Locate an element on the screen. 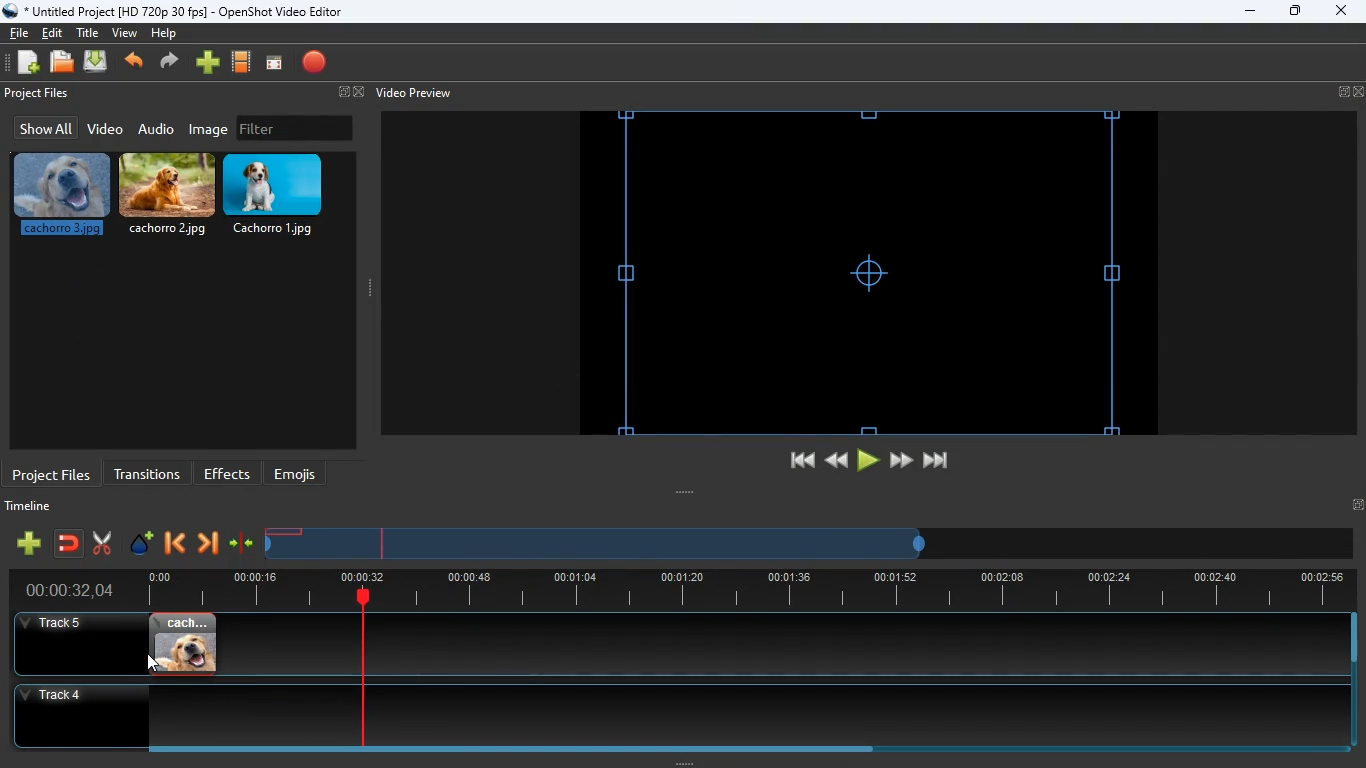  time is located at coordinates (61, 590).